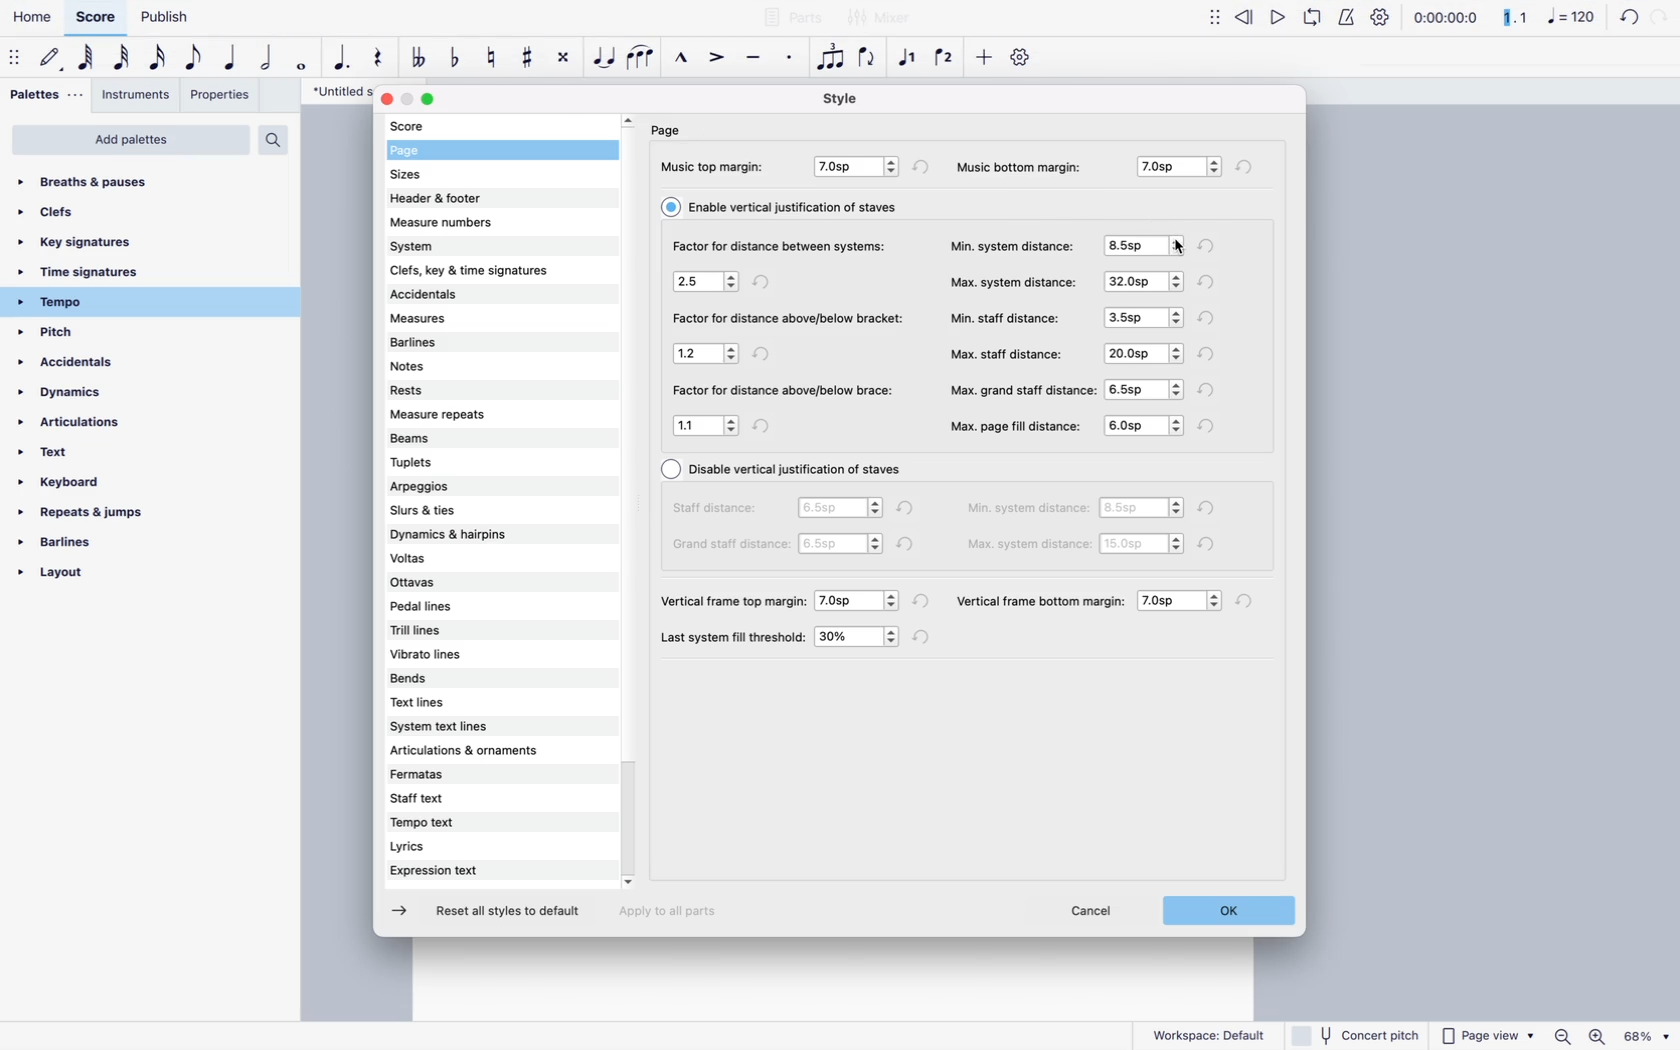  Describe the element at coordinates (158, 58) in the screenshot. I see `16th note` at that location.